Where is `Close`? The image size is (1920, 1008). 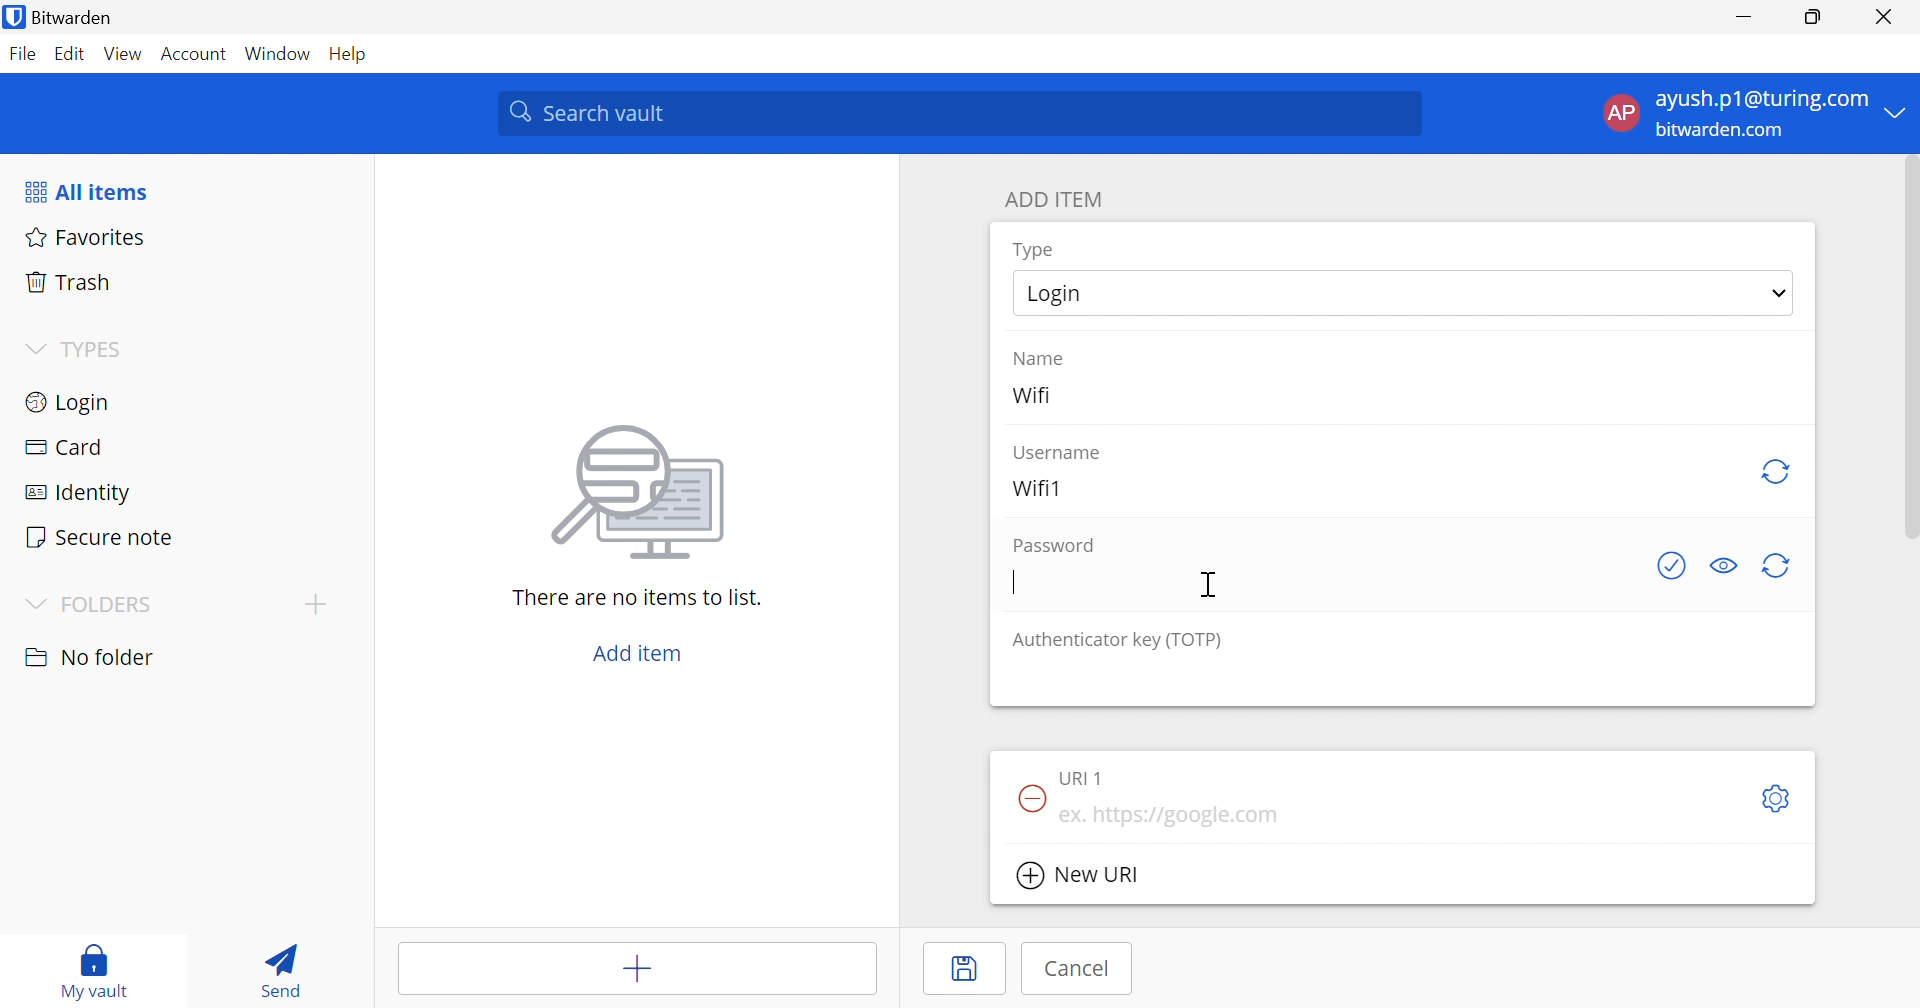 Close is located at coordinates (1888, 17).